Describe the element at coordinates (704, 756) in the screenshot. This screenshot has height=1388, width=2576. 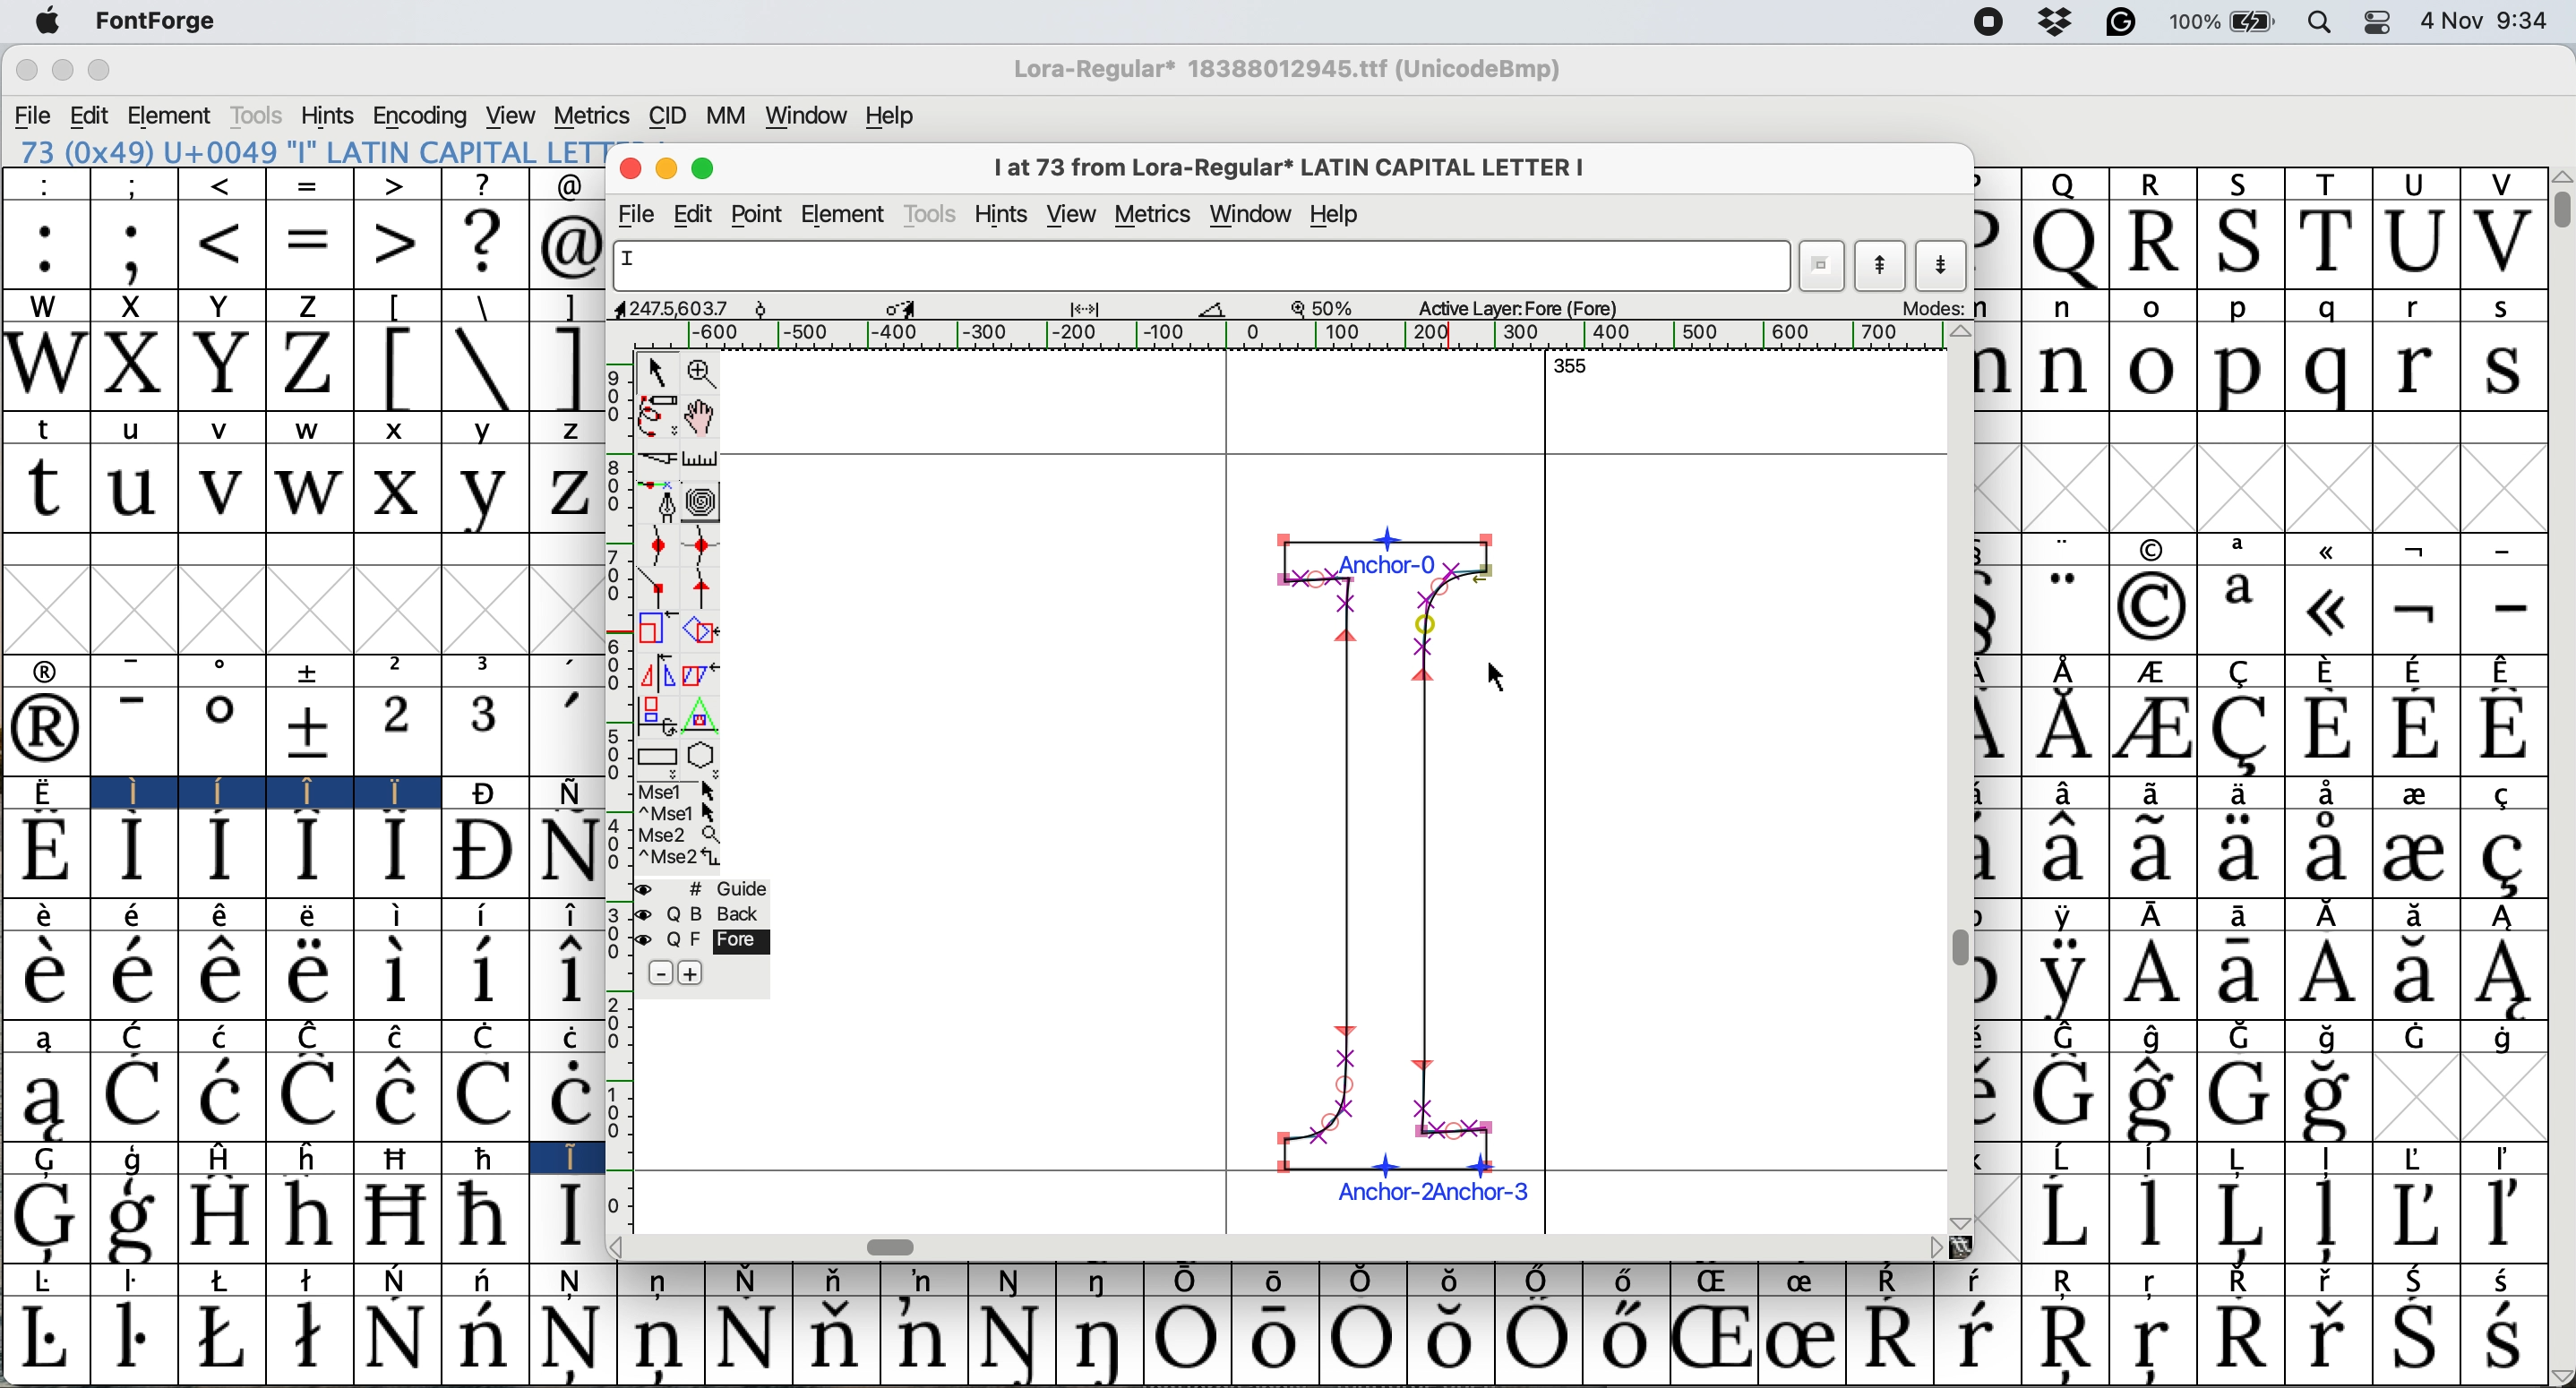
I see `stars and polygons` at that location.